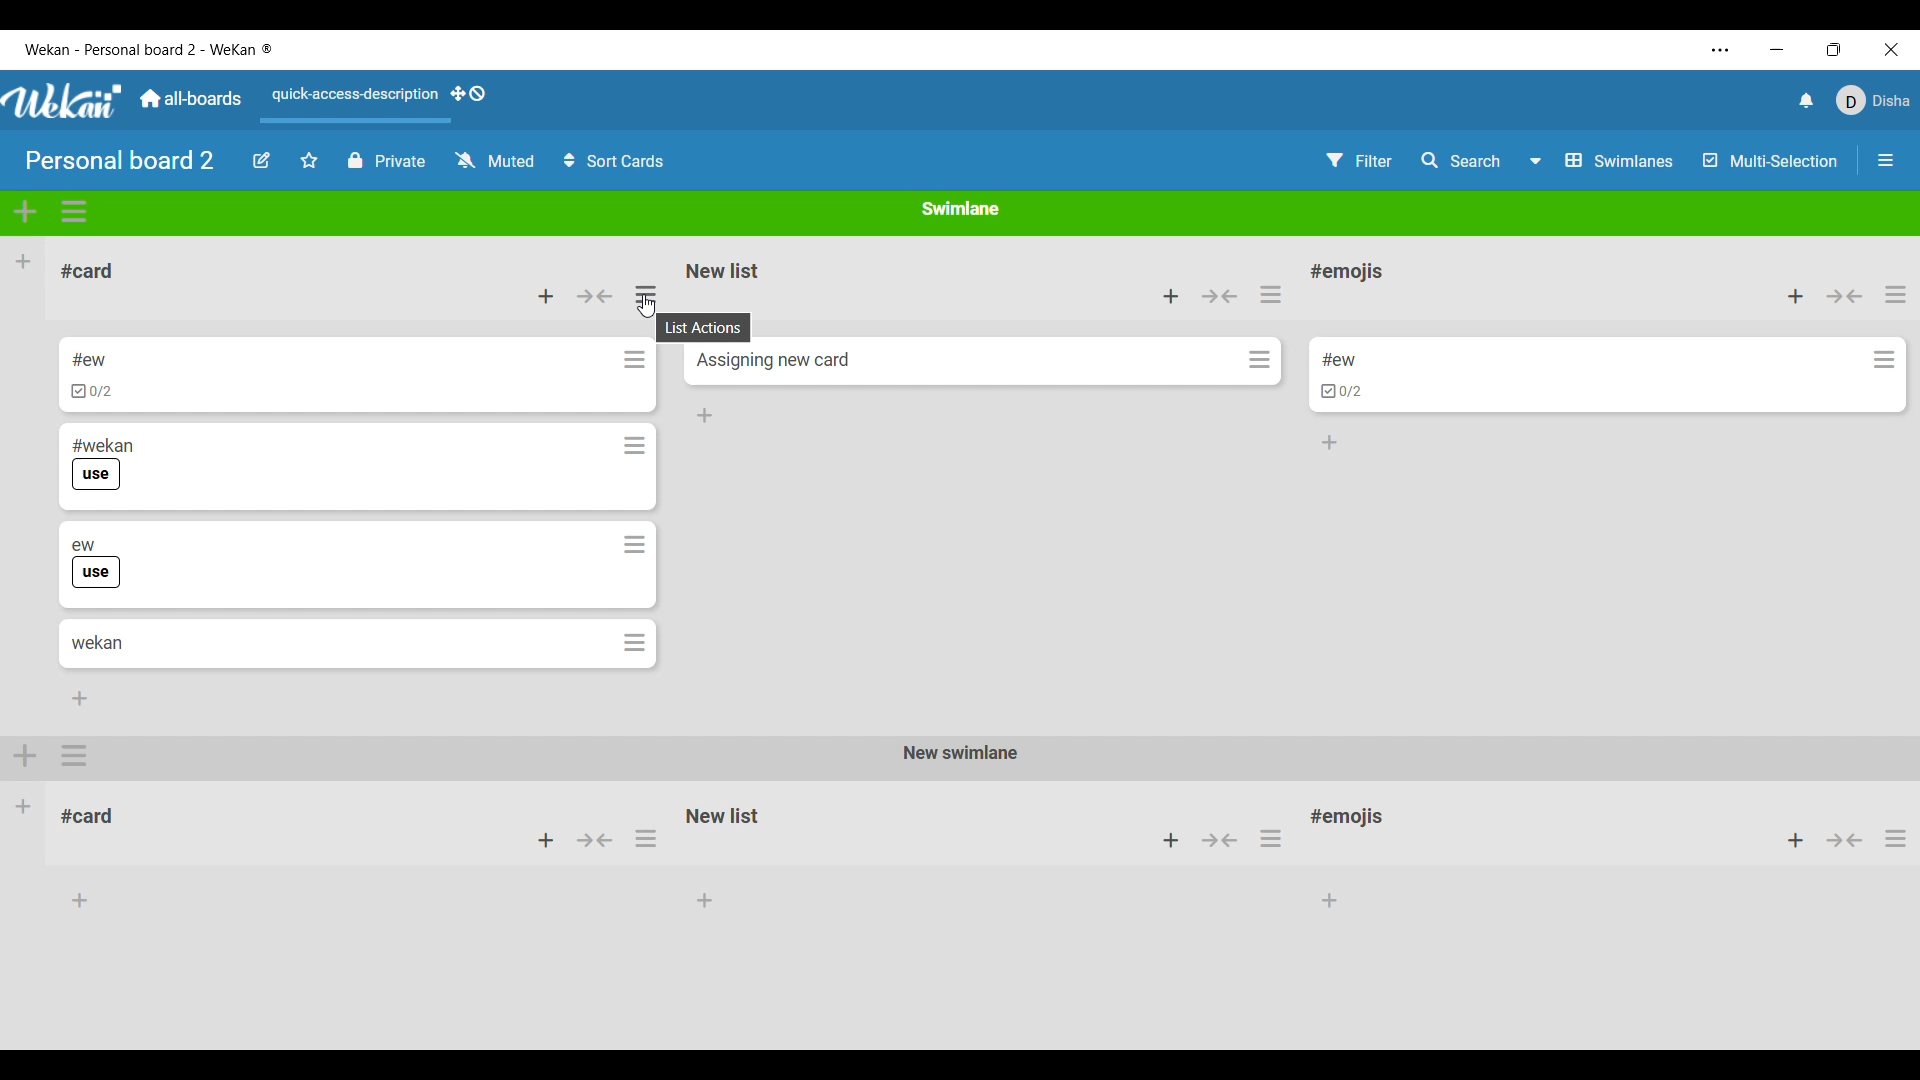 This screenshot has width=1920, height=1080. What do you see at coordinates (1886, 160) in the screenshot?
I see `Open/Close sidebar` at bounding box center [1886, 160].